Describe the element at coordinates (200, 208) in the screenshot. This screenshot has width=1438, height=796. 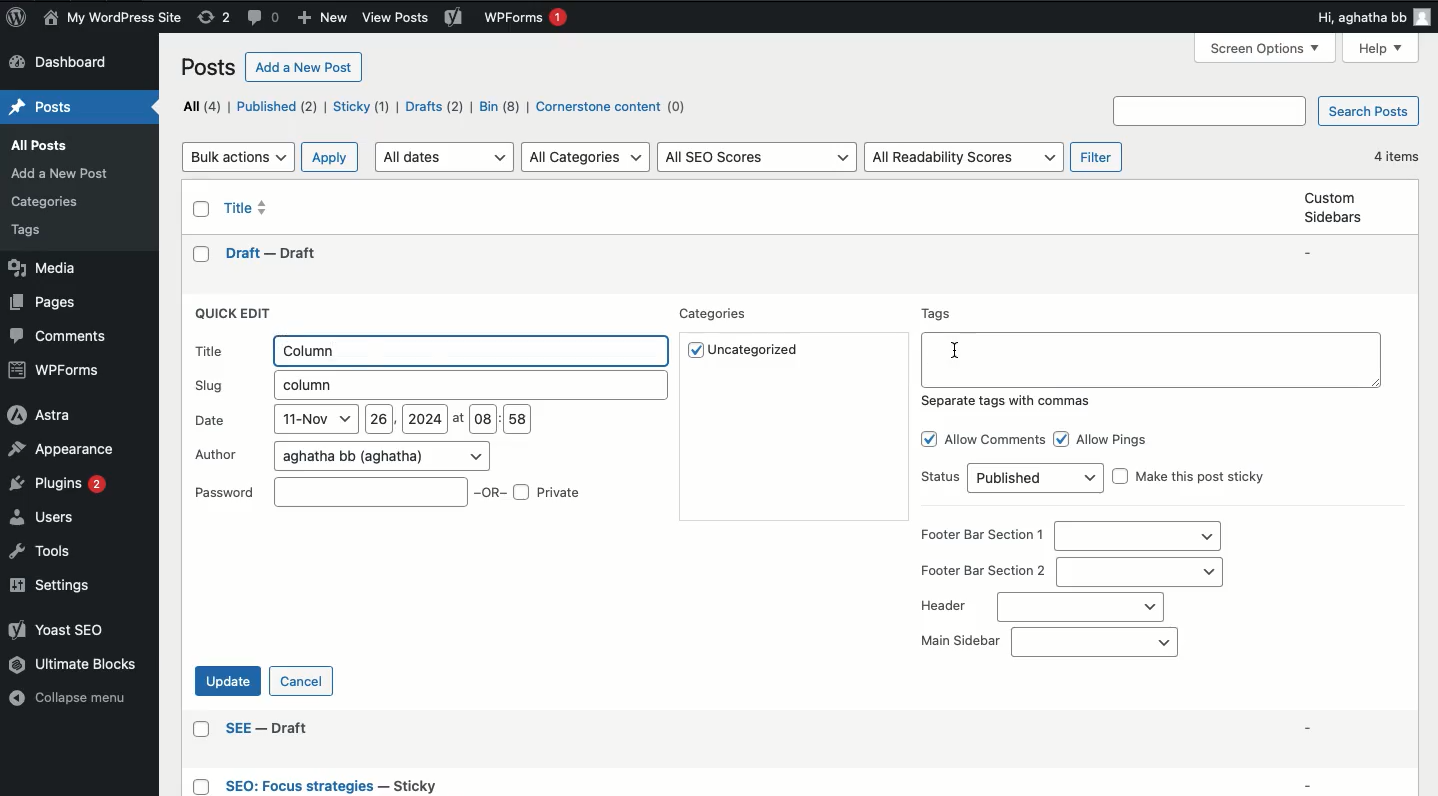
I see `Checkbox` at that location.